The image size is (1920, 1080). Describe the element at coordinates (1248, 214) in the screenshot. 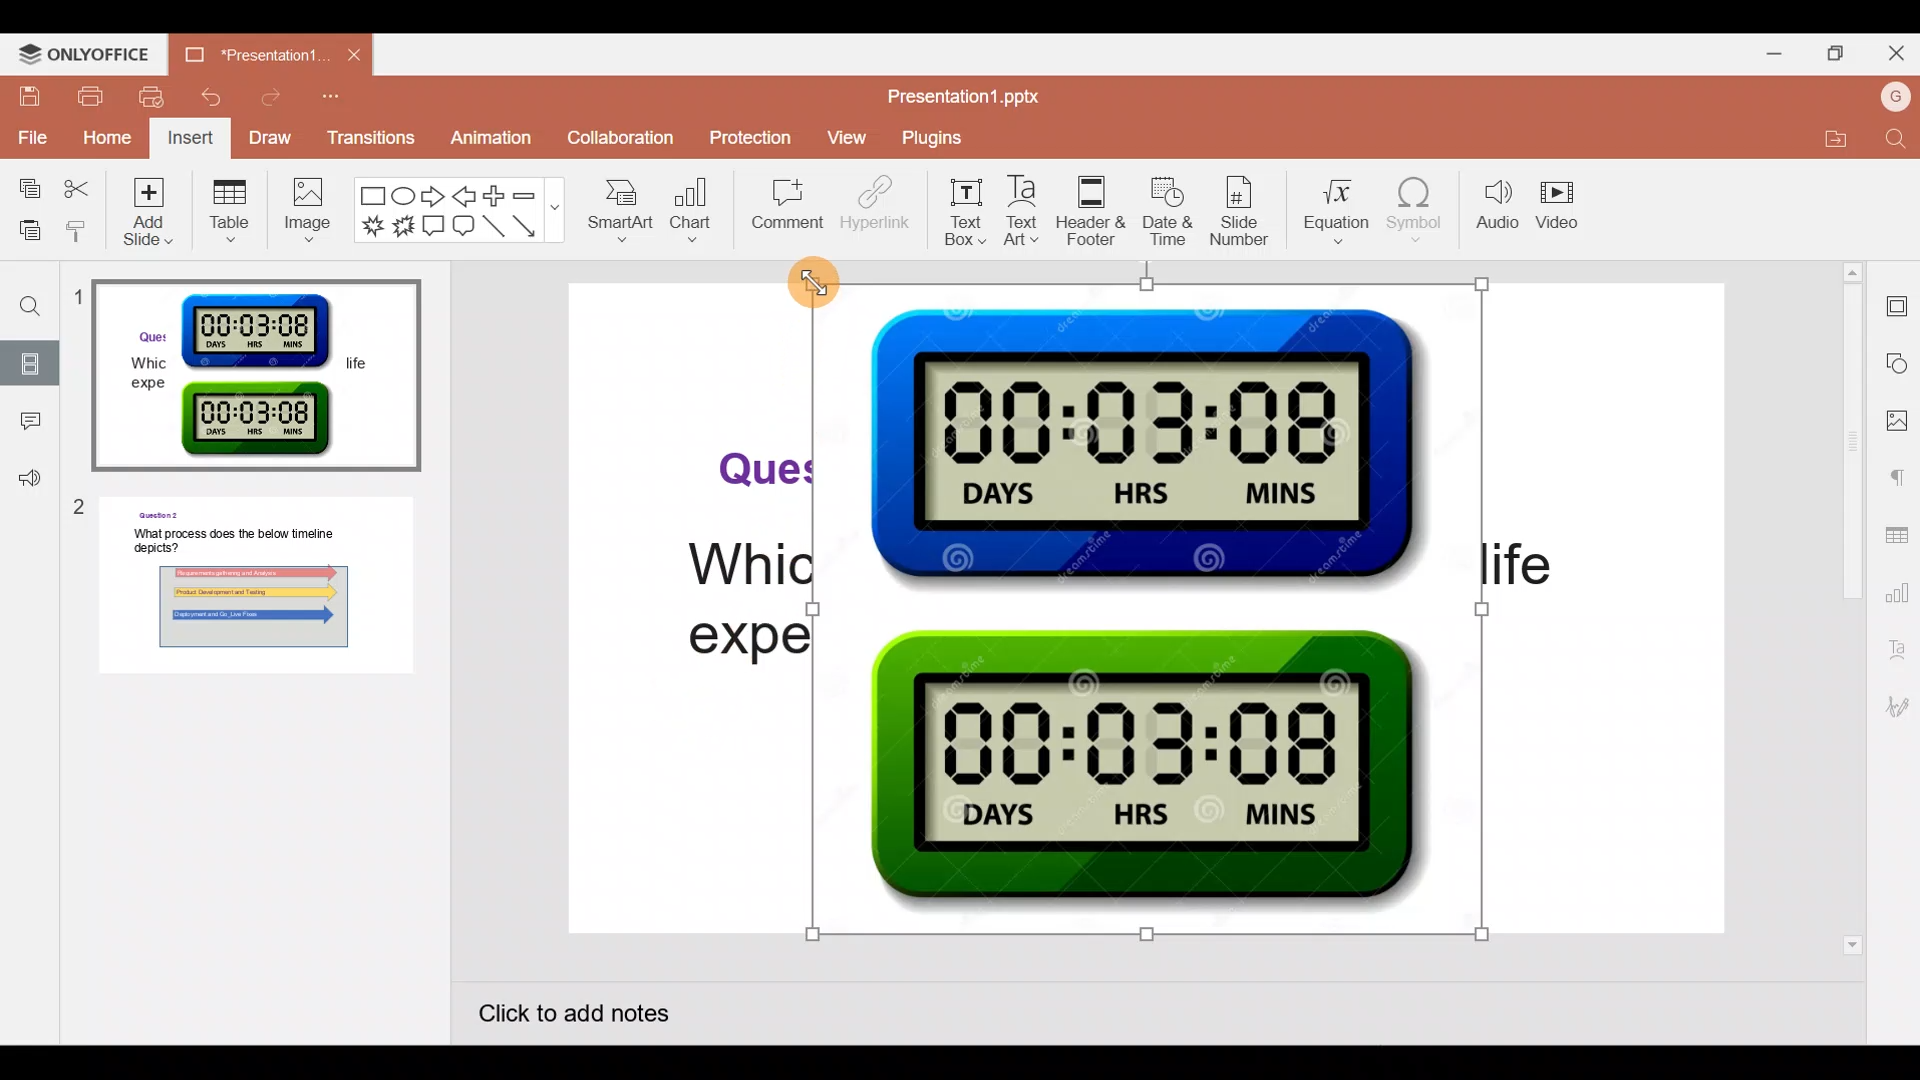

I see `Slide number` at that location.